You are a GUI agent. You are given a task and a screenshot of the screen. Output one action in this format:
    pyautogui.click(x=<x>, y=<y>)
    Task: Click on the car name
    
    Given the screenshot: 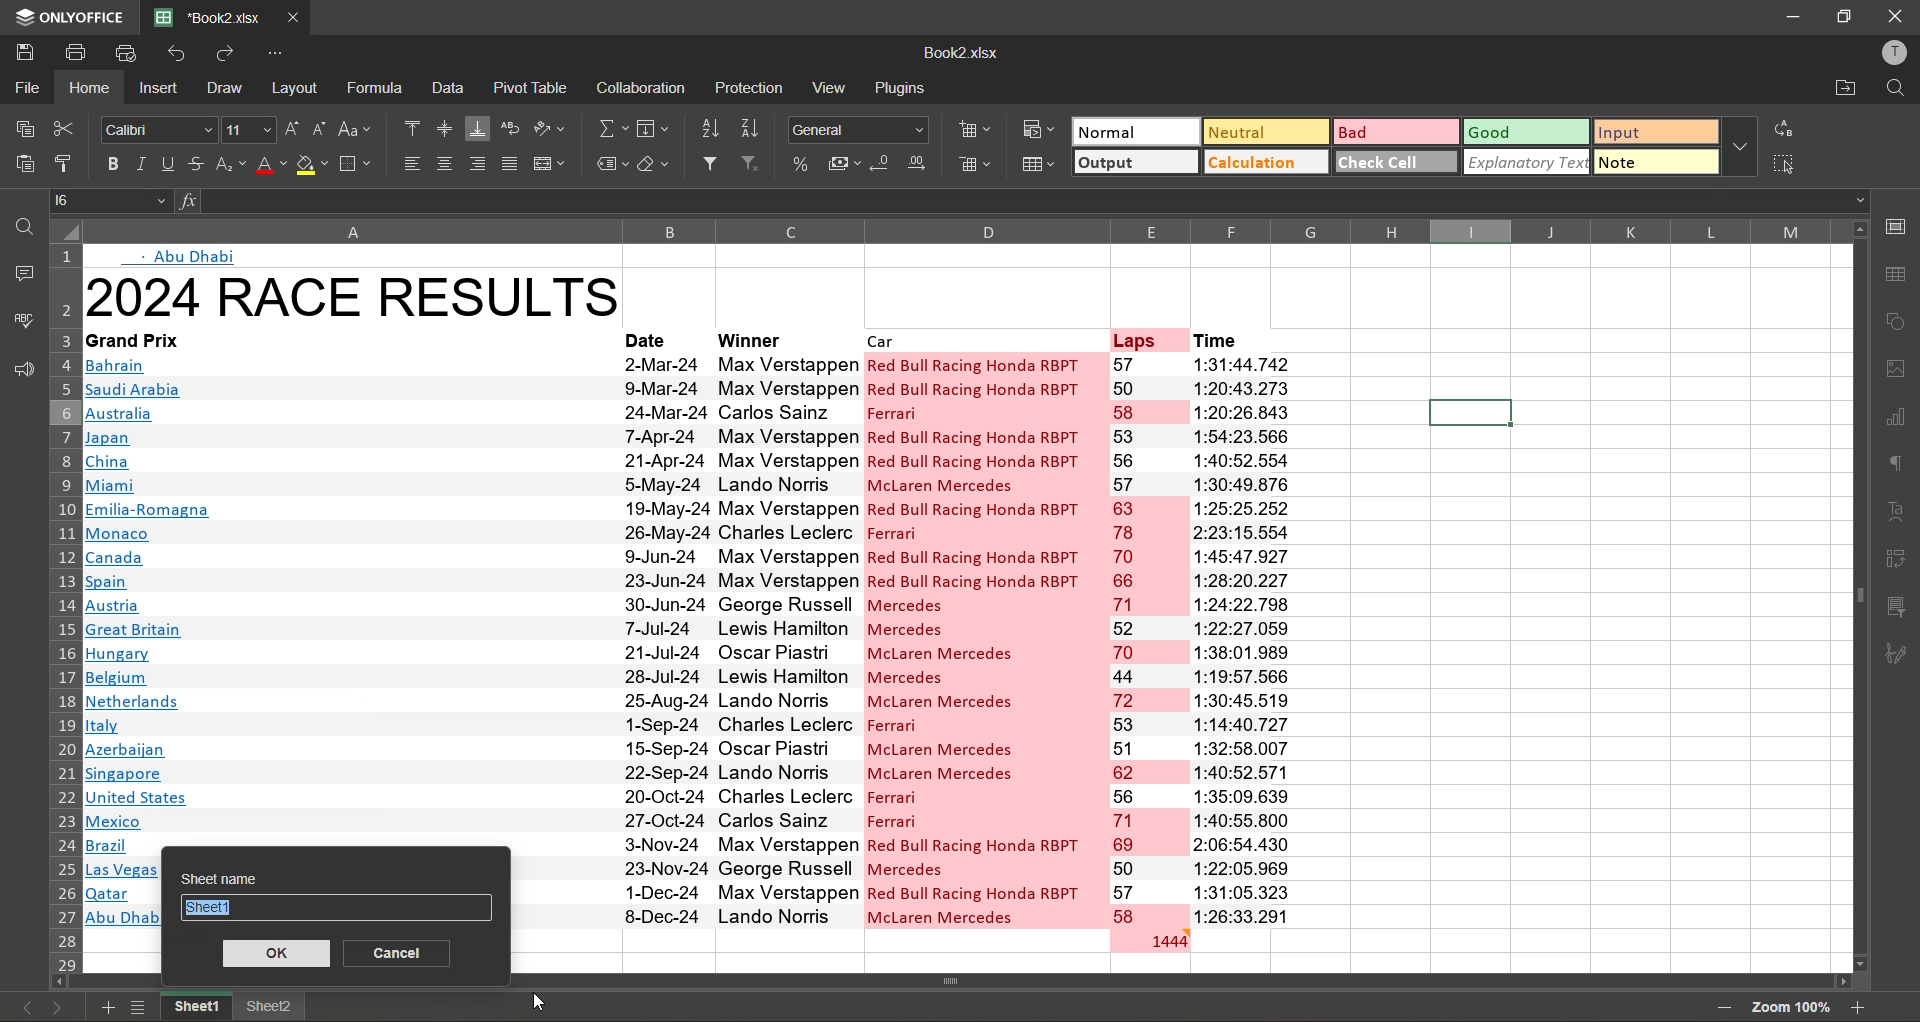 What is the action you would take?
    pyautogui.click(x=984, y=638)
    